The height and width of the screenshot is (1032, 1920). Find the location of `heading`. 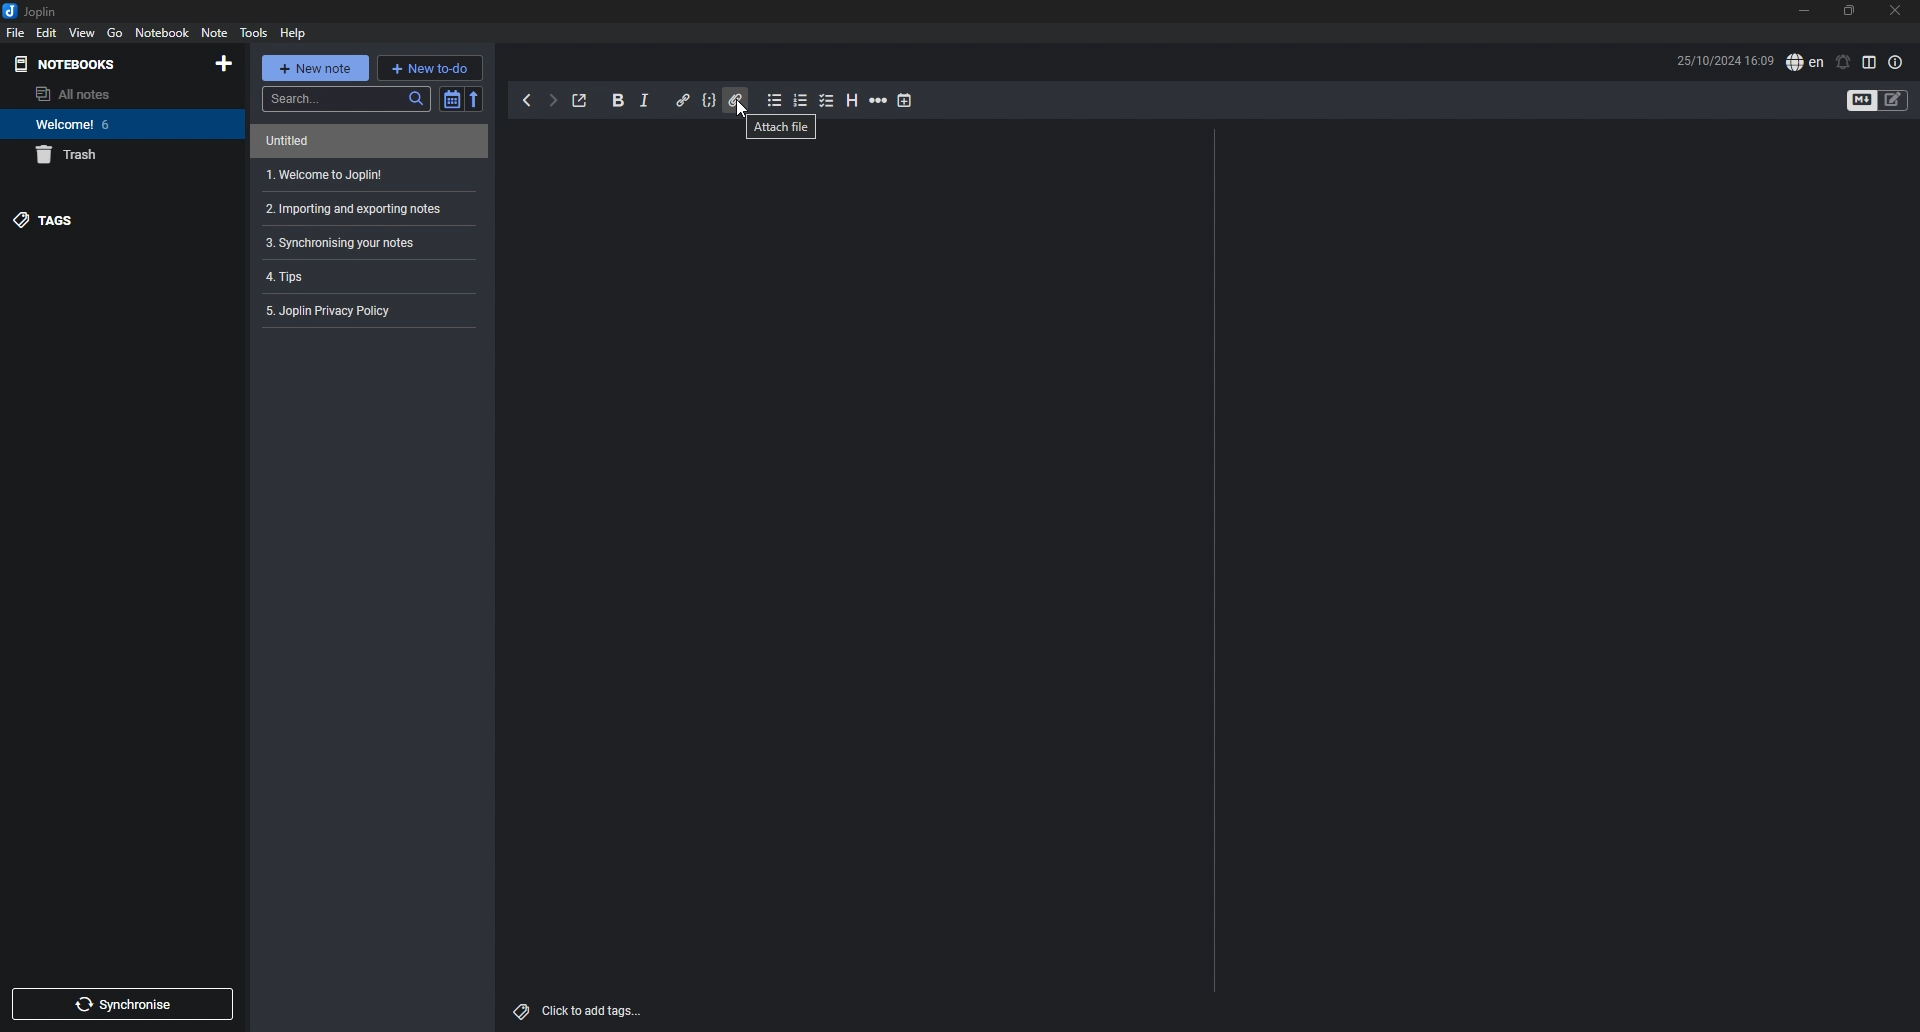

heading is located at coordinates (852, 101).